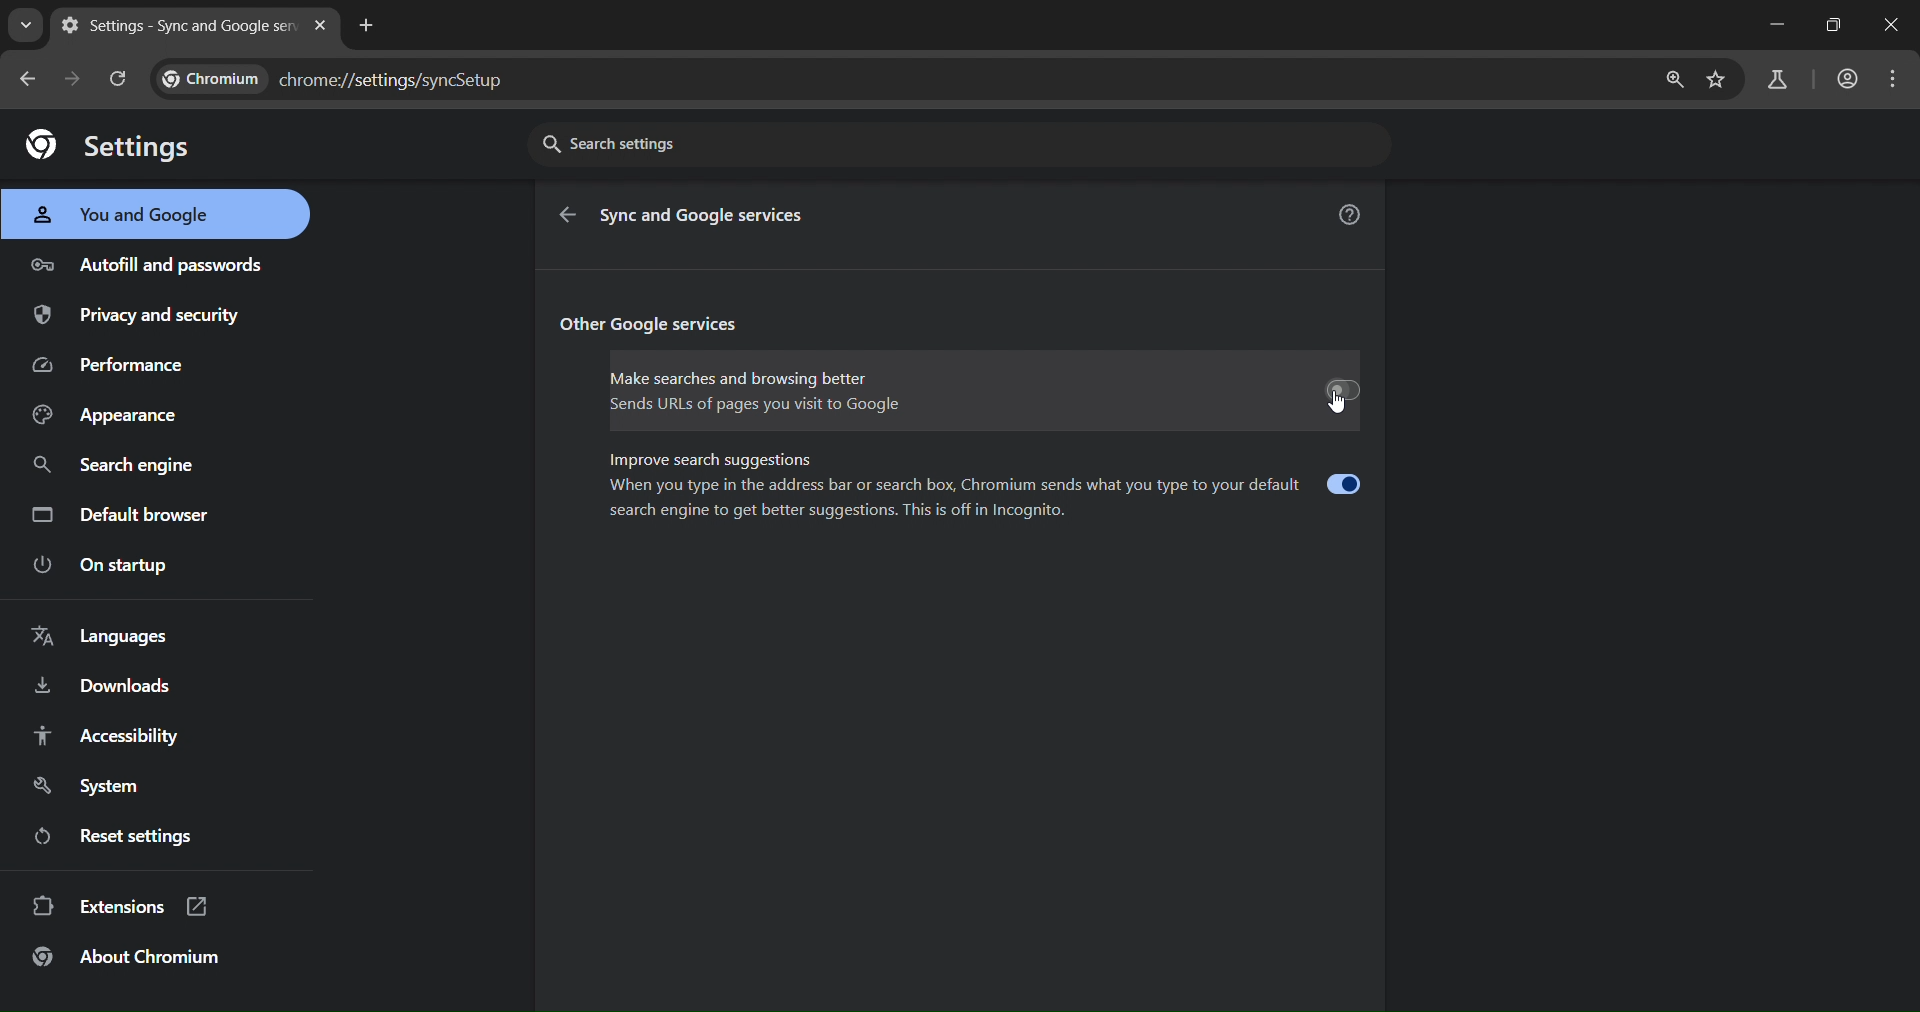  Describe the element at coordinates (571, 218) in the screenshot. I see `go back` at that location.